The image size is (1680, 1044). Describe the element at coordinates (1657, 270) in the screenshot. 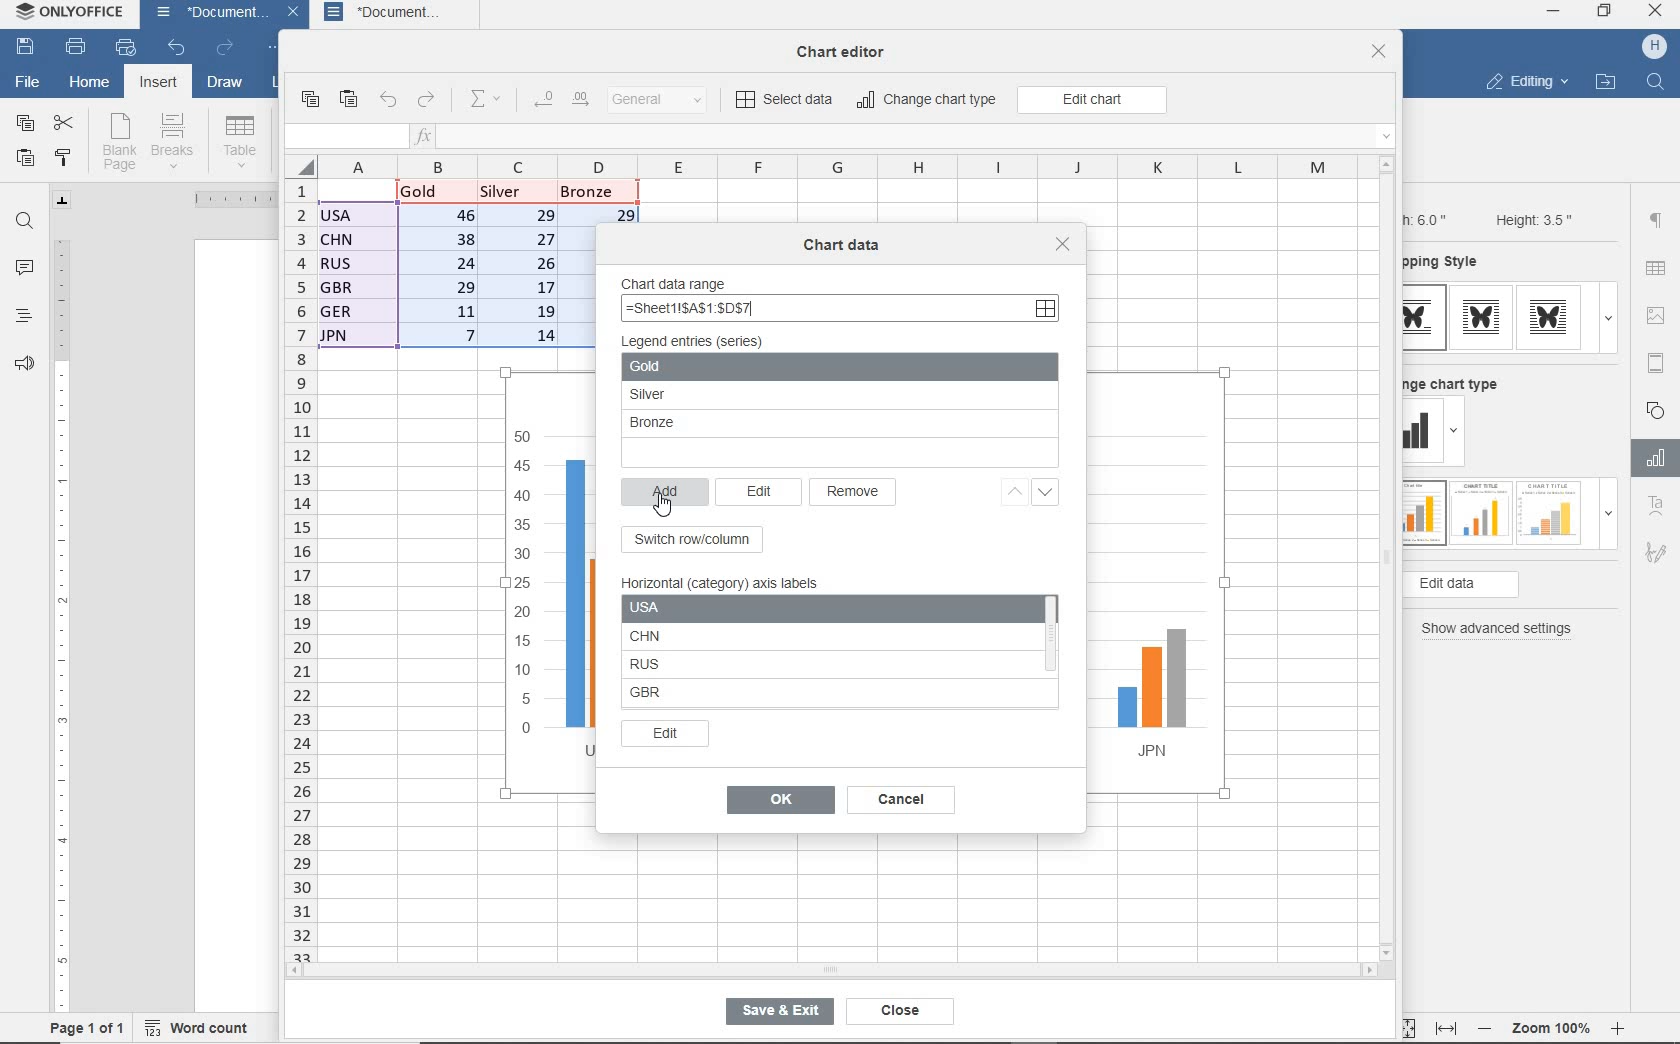

I see `table` at that location.